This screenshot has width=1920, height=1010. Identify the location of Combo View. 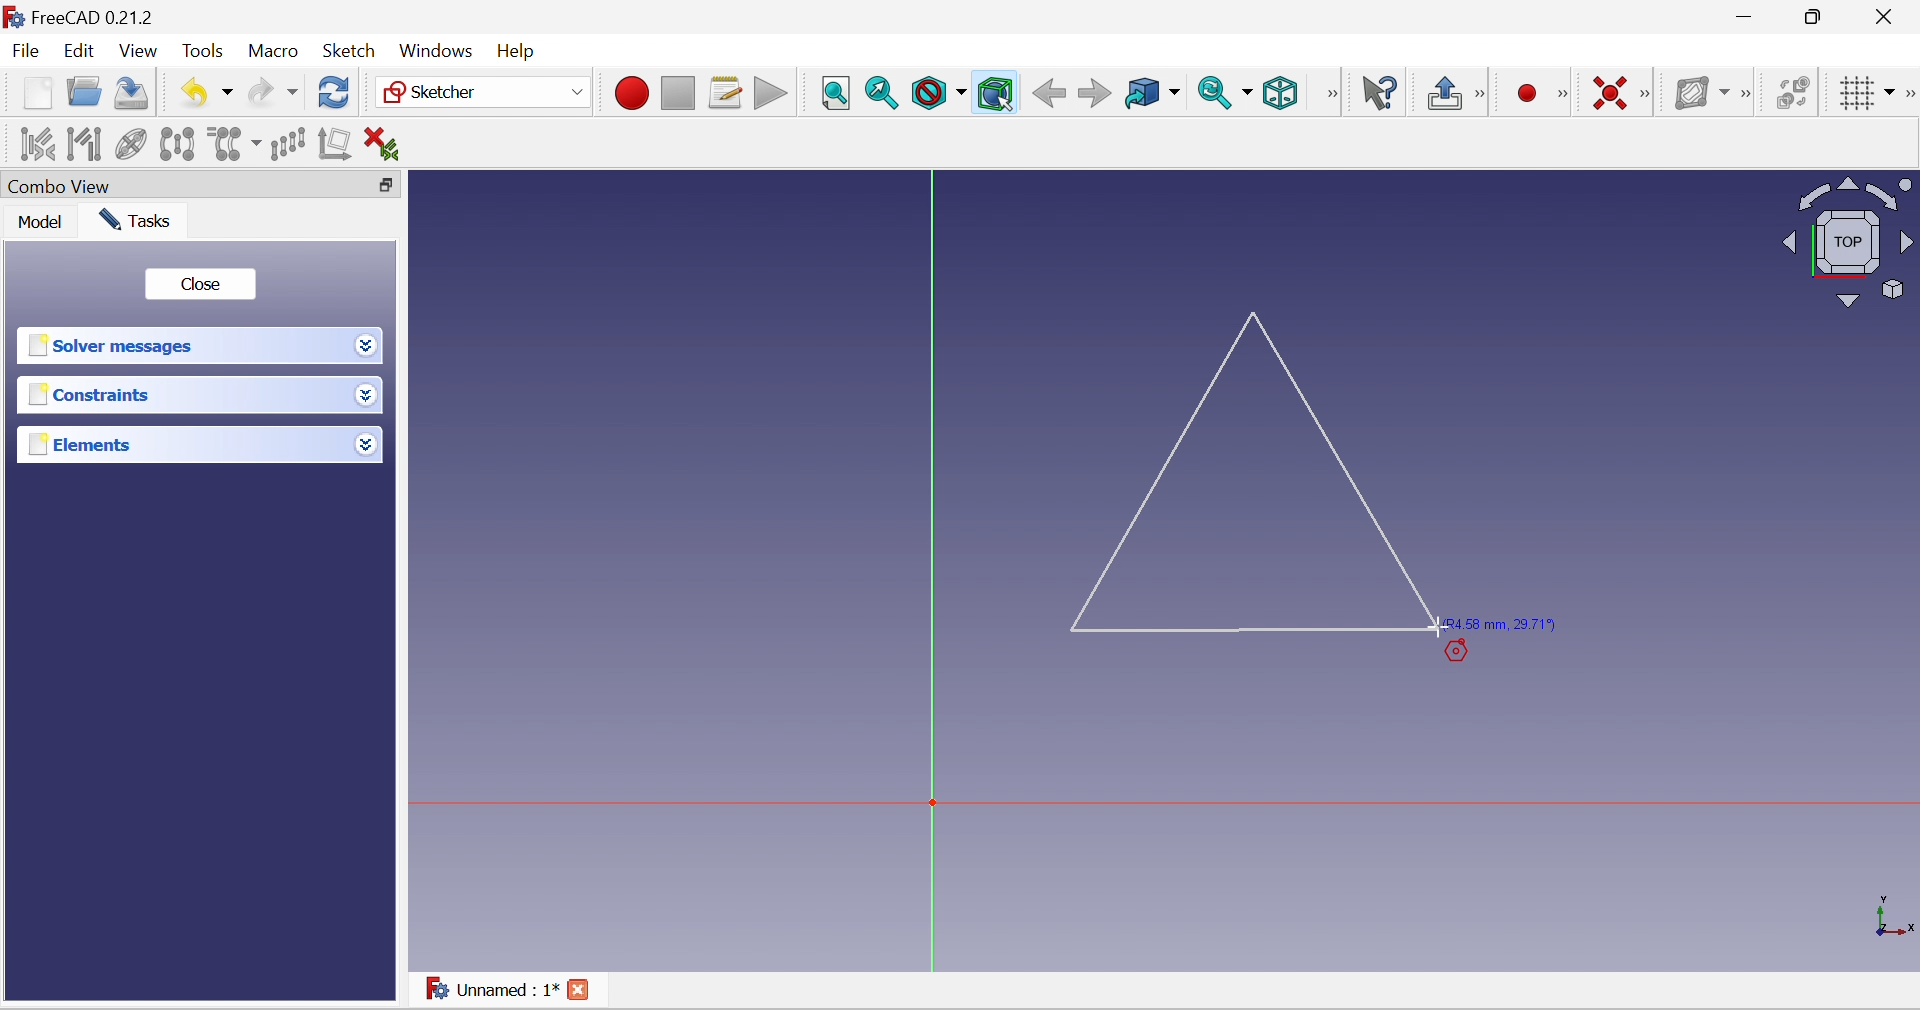
(179, 185).